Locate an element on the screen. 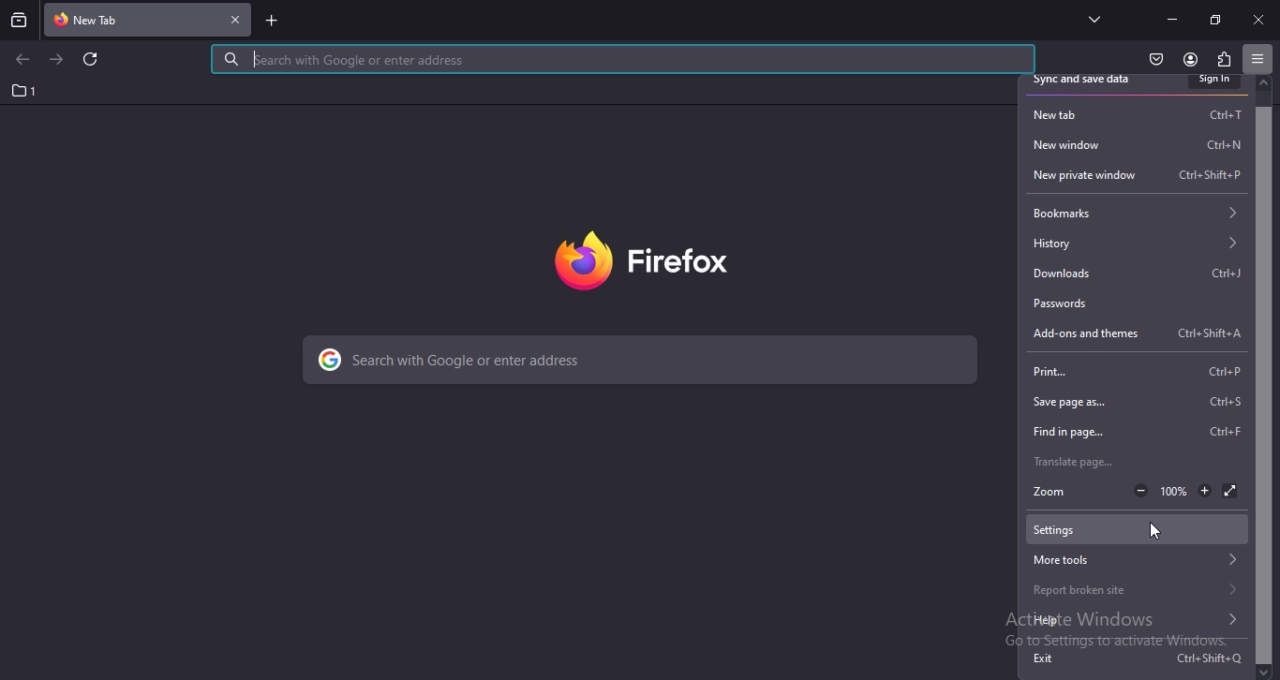 The width and height of the screenshot is (1280, 680). settings is located at coordinates (1134, 528).